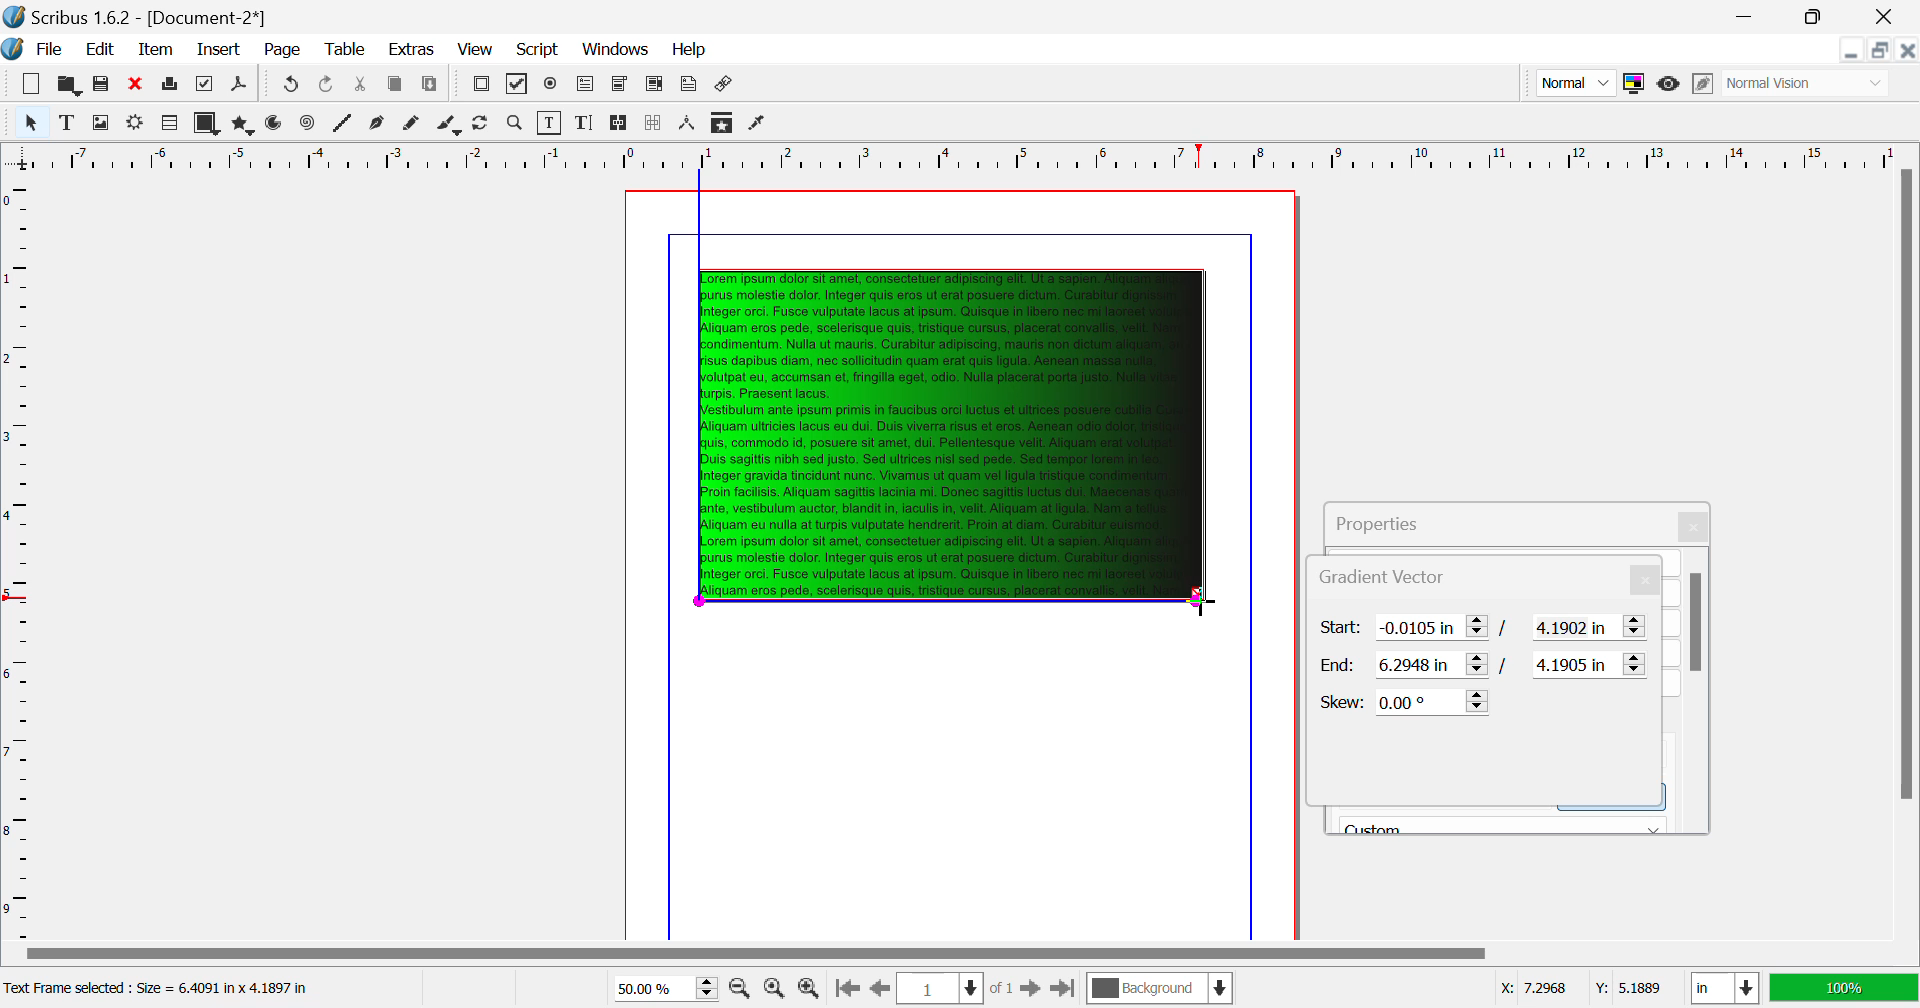 This screenshot has height=1008, width=1920. Describe the element at coordinates (1633, 83) in the screenshot. I see `Toggle Color Management` at that location.